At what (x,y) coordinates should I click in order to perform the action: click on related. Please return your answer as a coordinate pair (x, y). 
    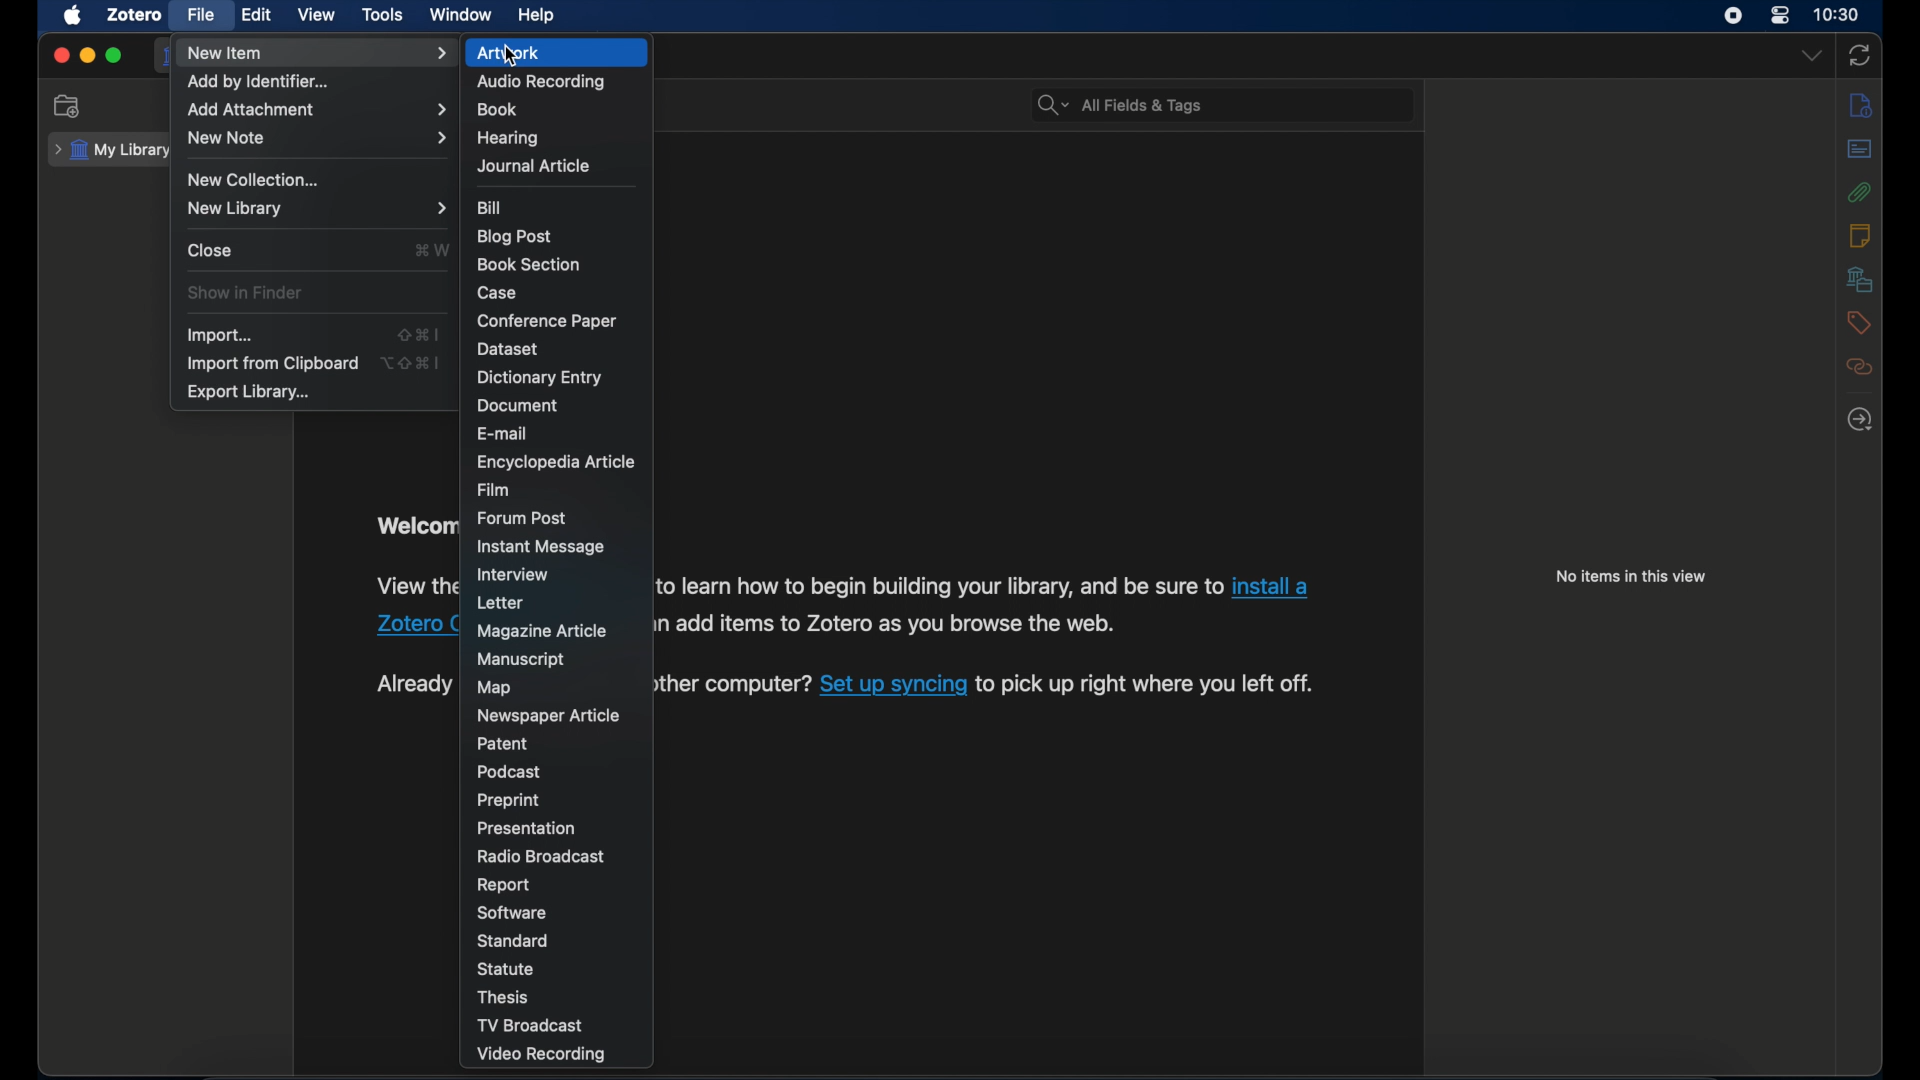
    Looking at the image, I should click on (1860, 367).